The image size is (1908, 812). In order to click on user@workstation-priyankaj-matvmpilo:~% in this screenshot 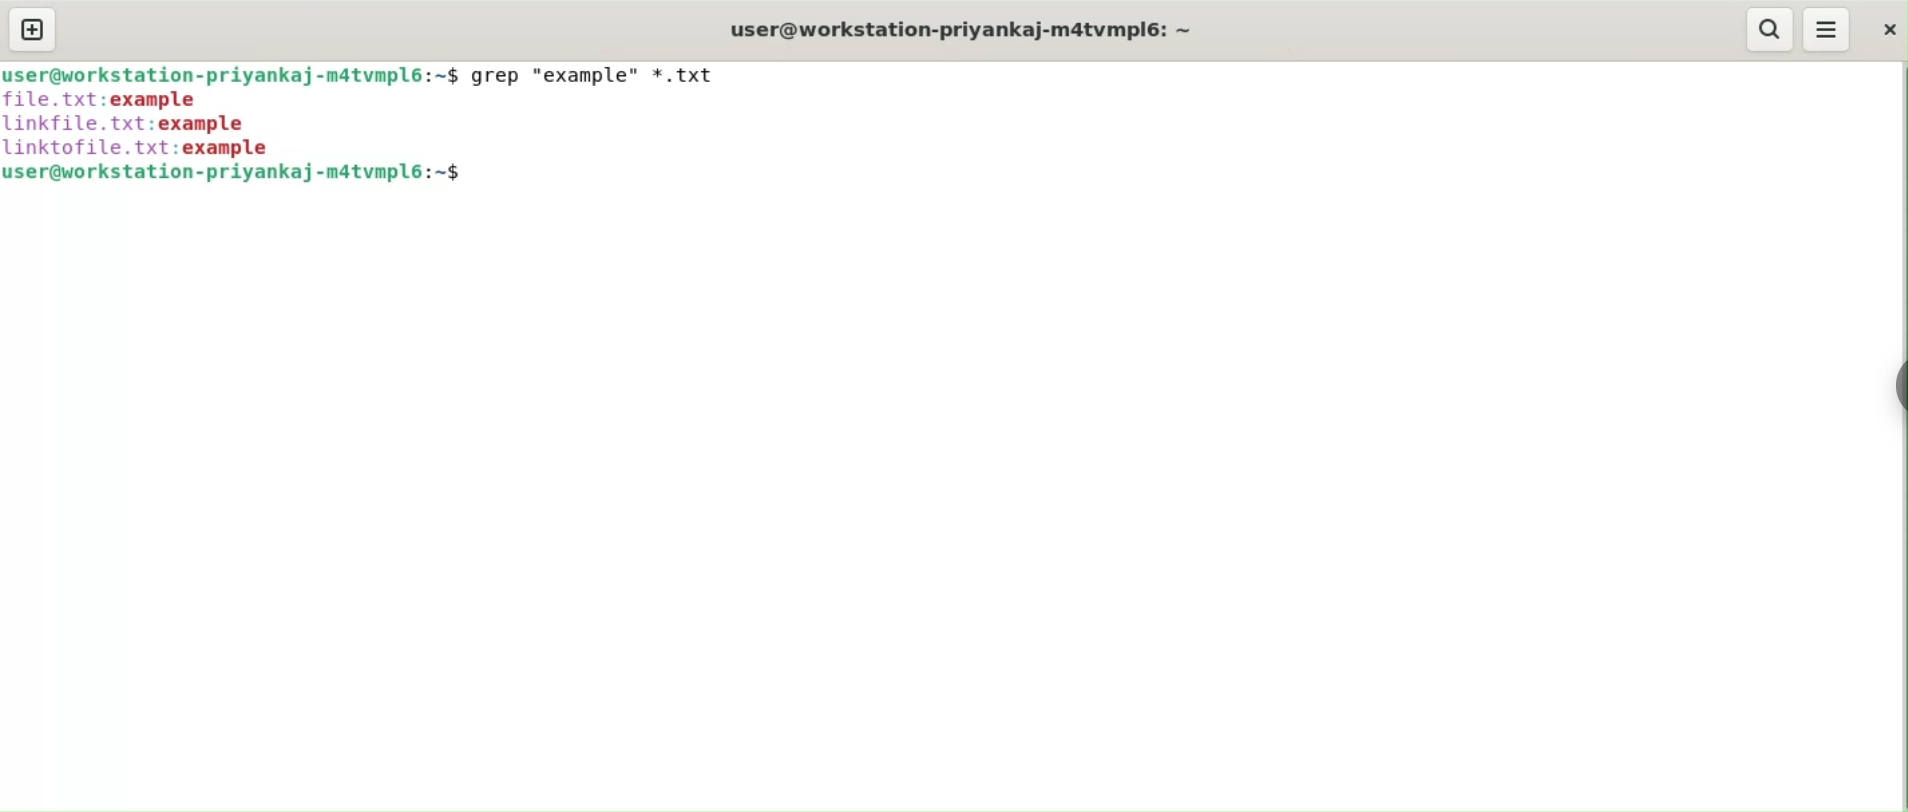, I will do `click(252, 175)`.